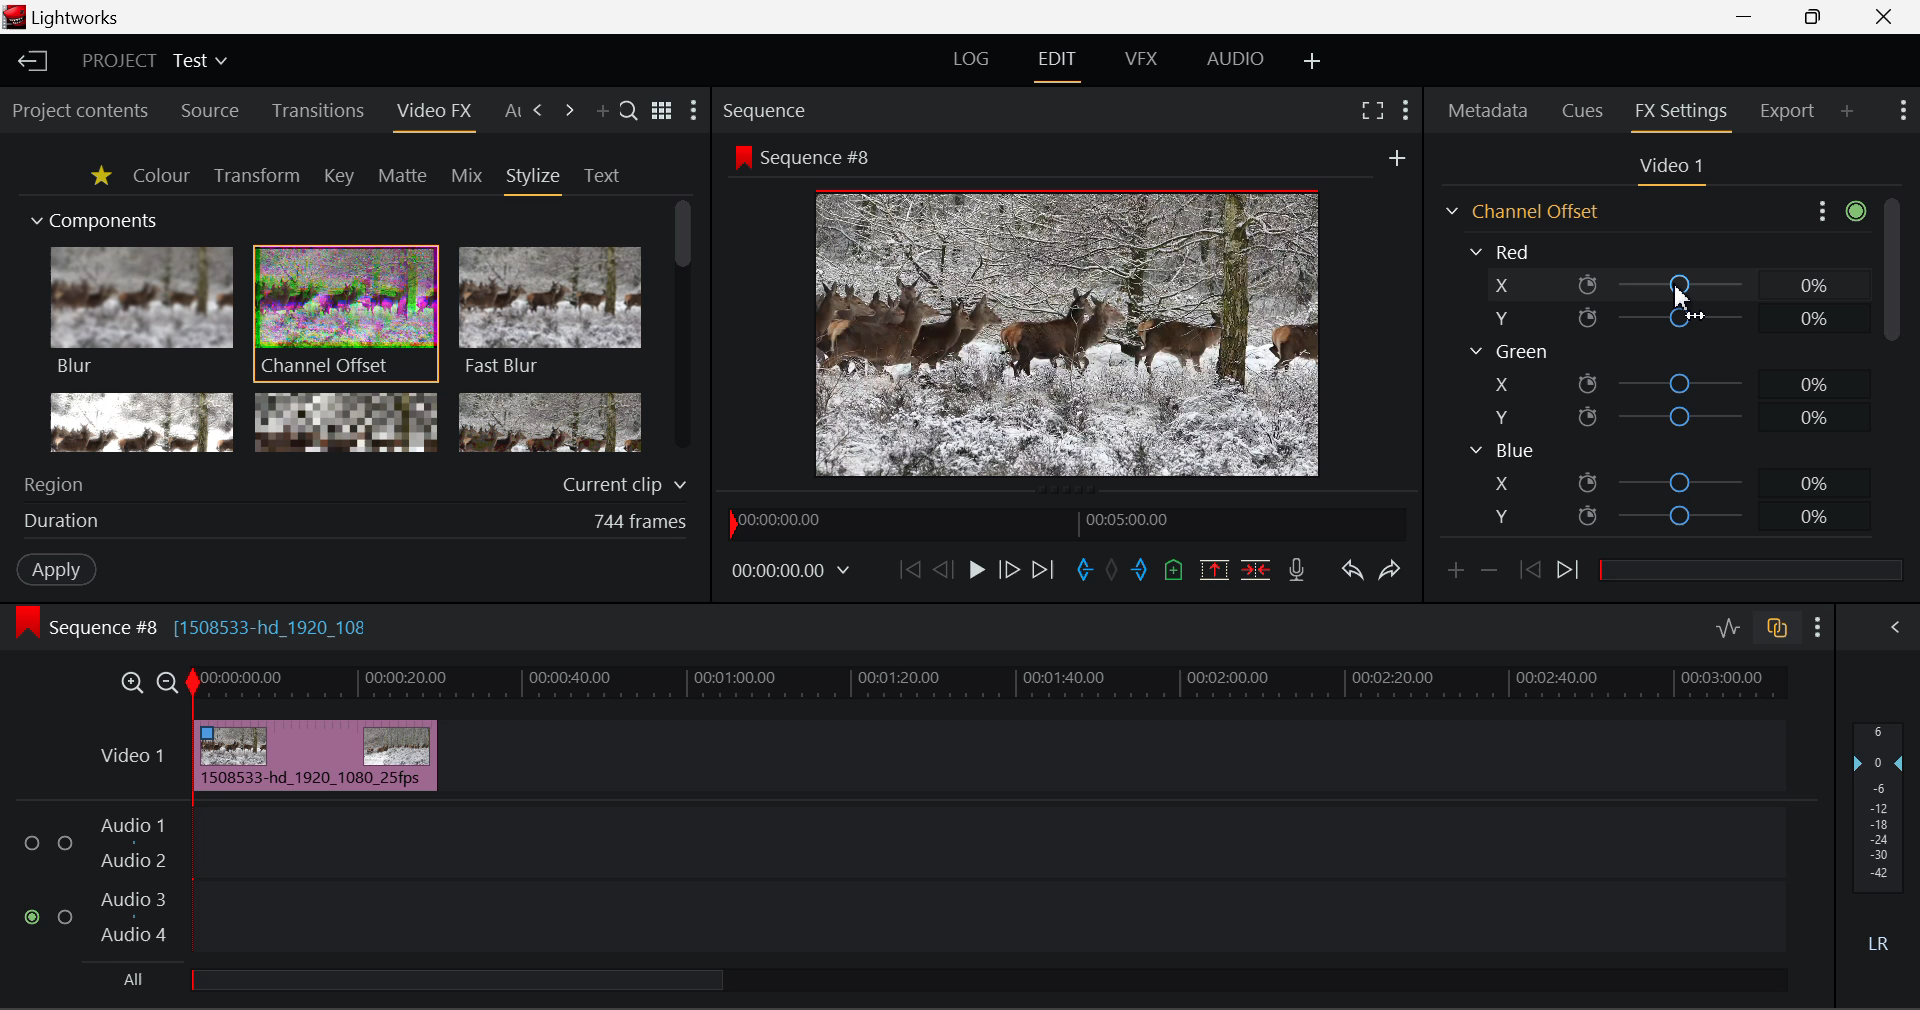 This screenshot has width=1920, height=1010. I want to click on To Start, so click(910, 568).